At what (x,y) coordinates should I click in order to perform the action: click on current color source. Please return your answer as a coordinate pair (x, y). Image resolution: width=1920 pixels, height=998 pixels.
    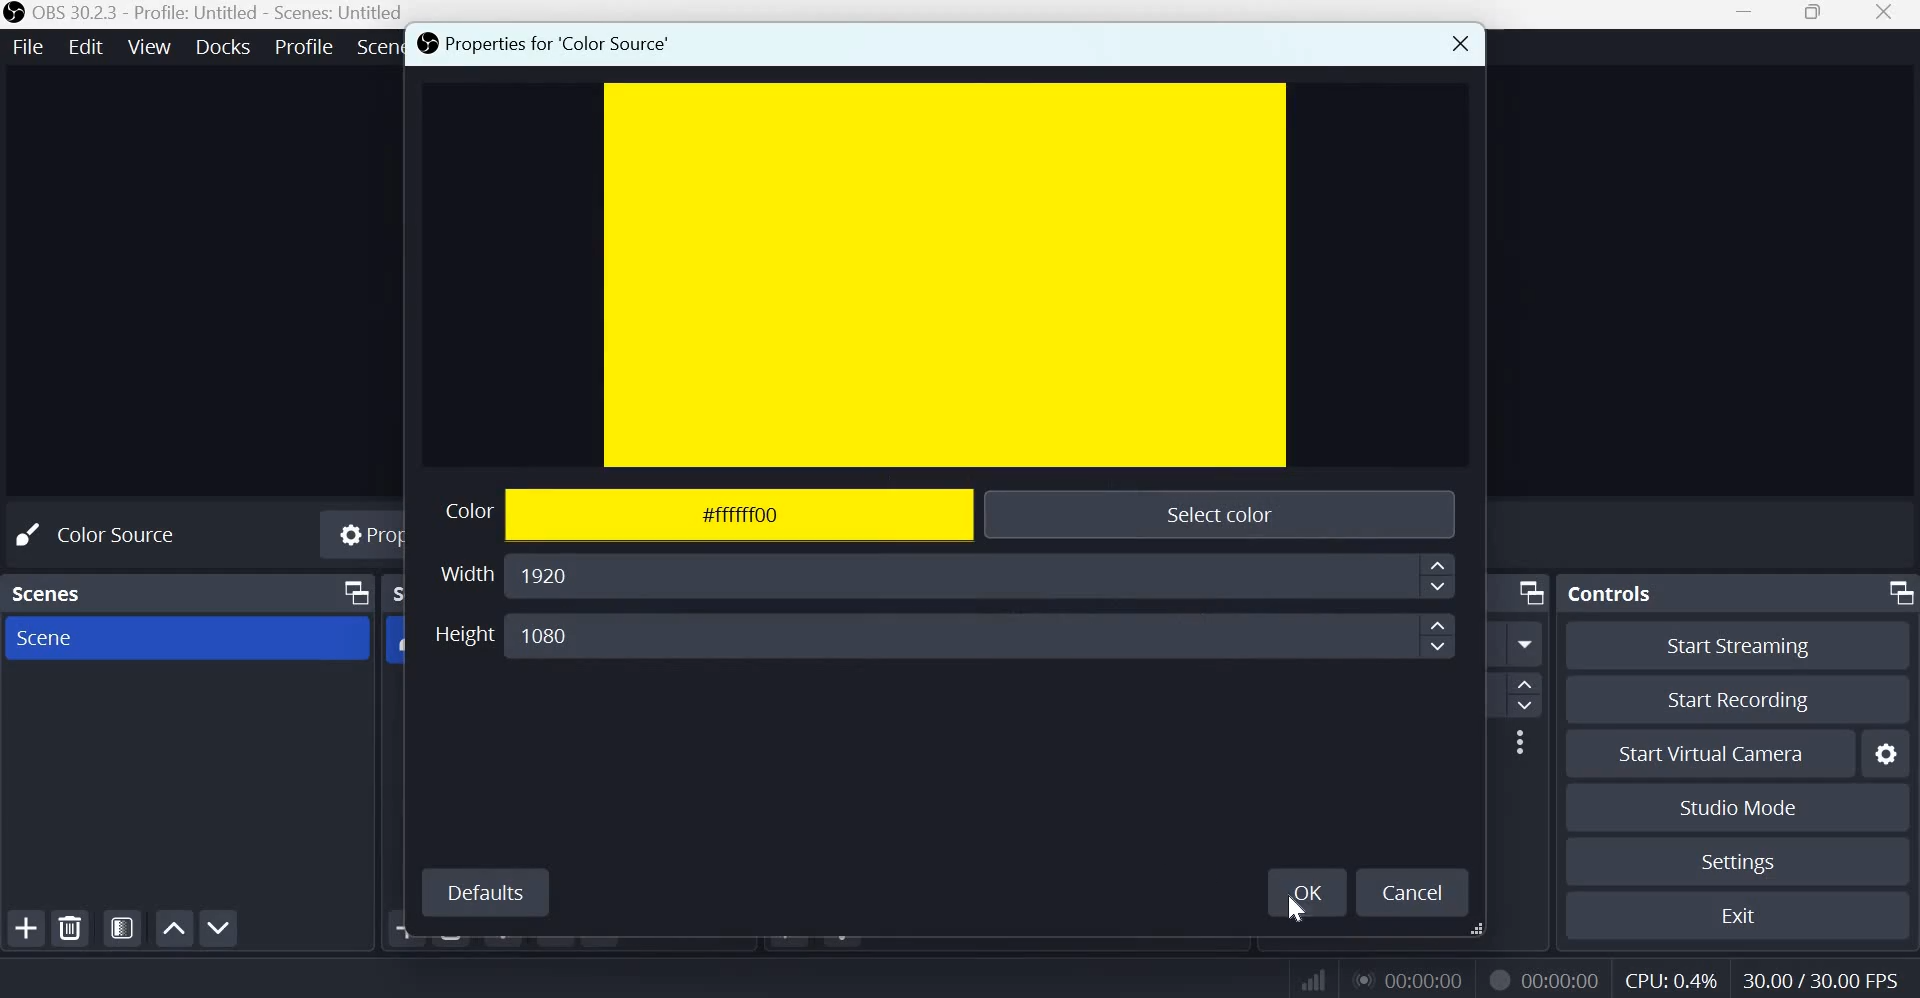
    Looking at the image, I should click on (946, 275).